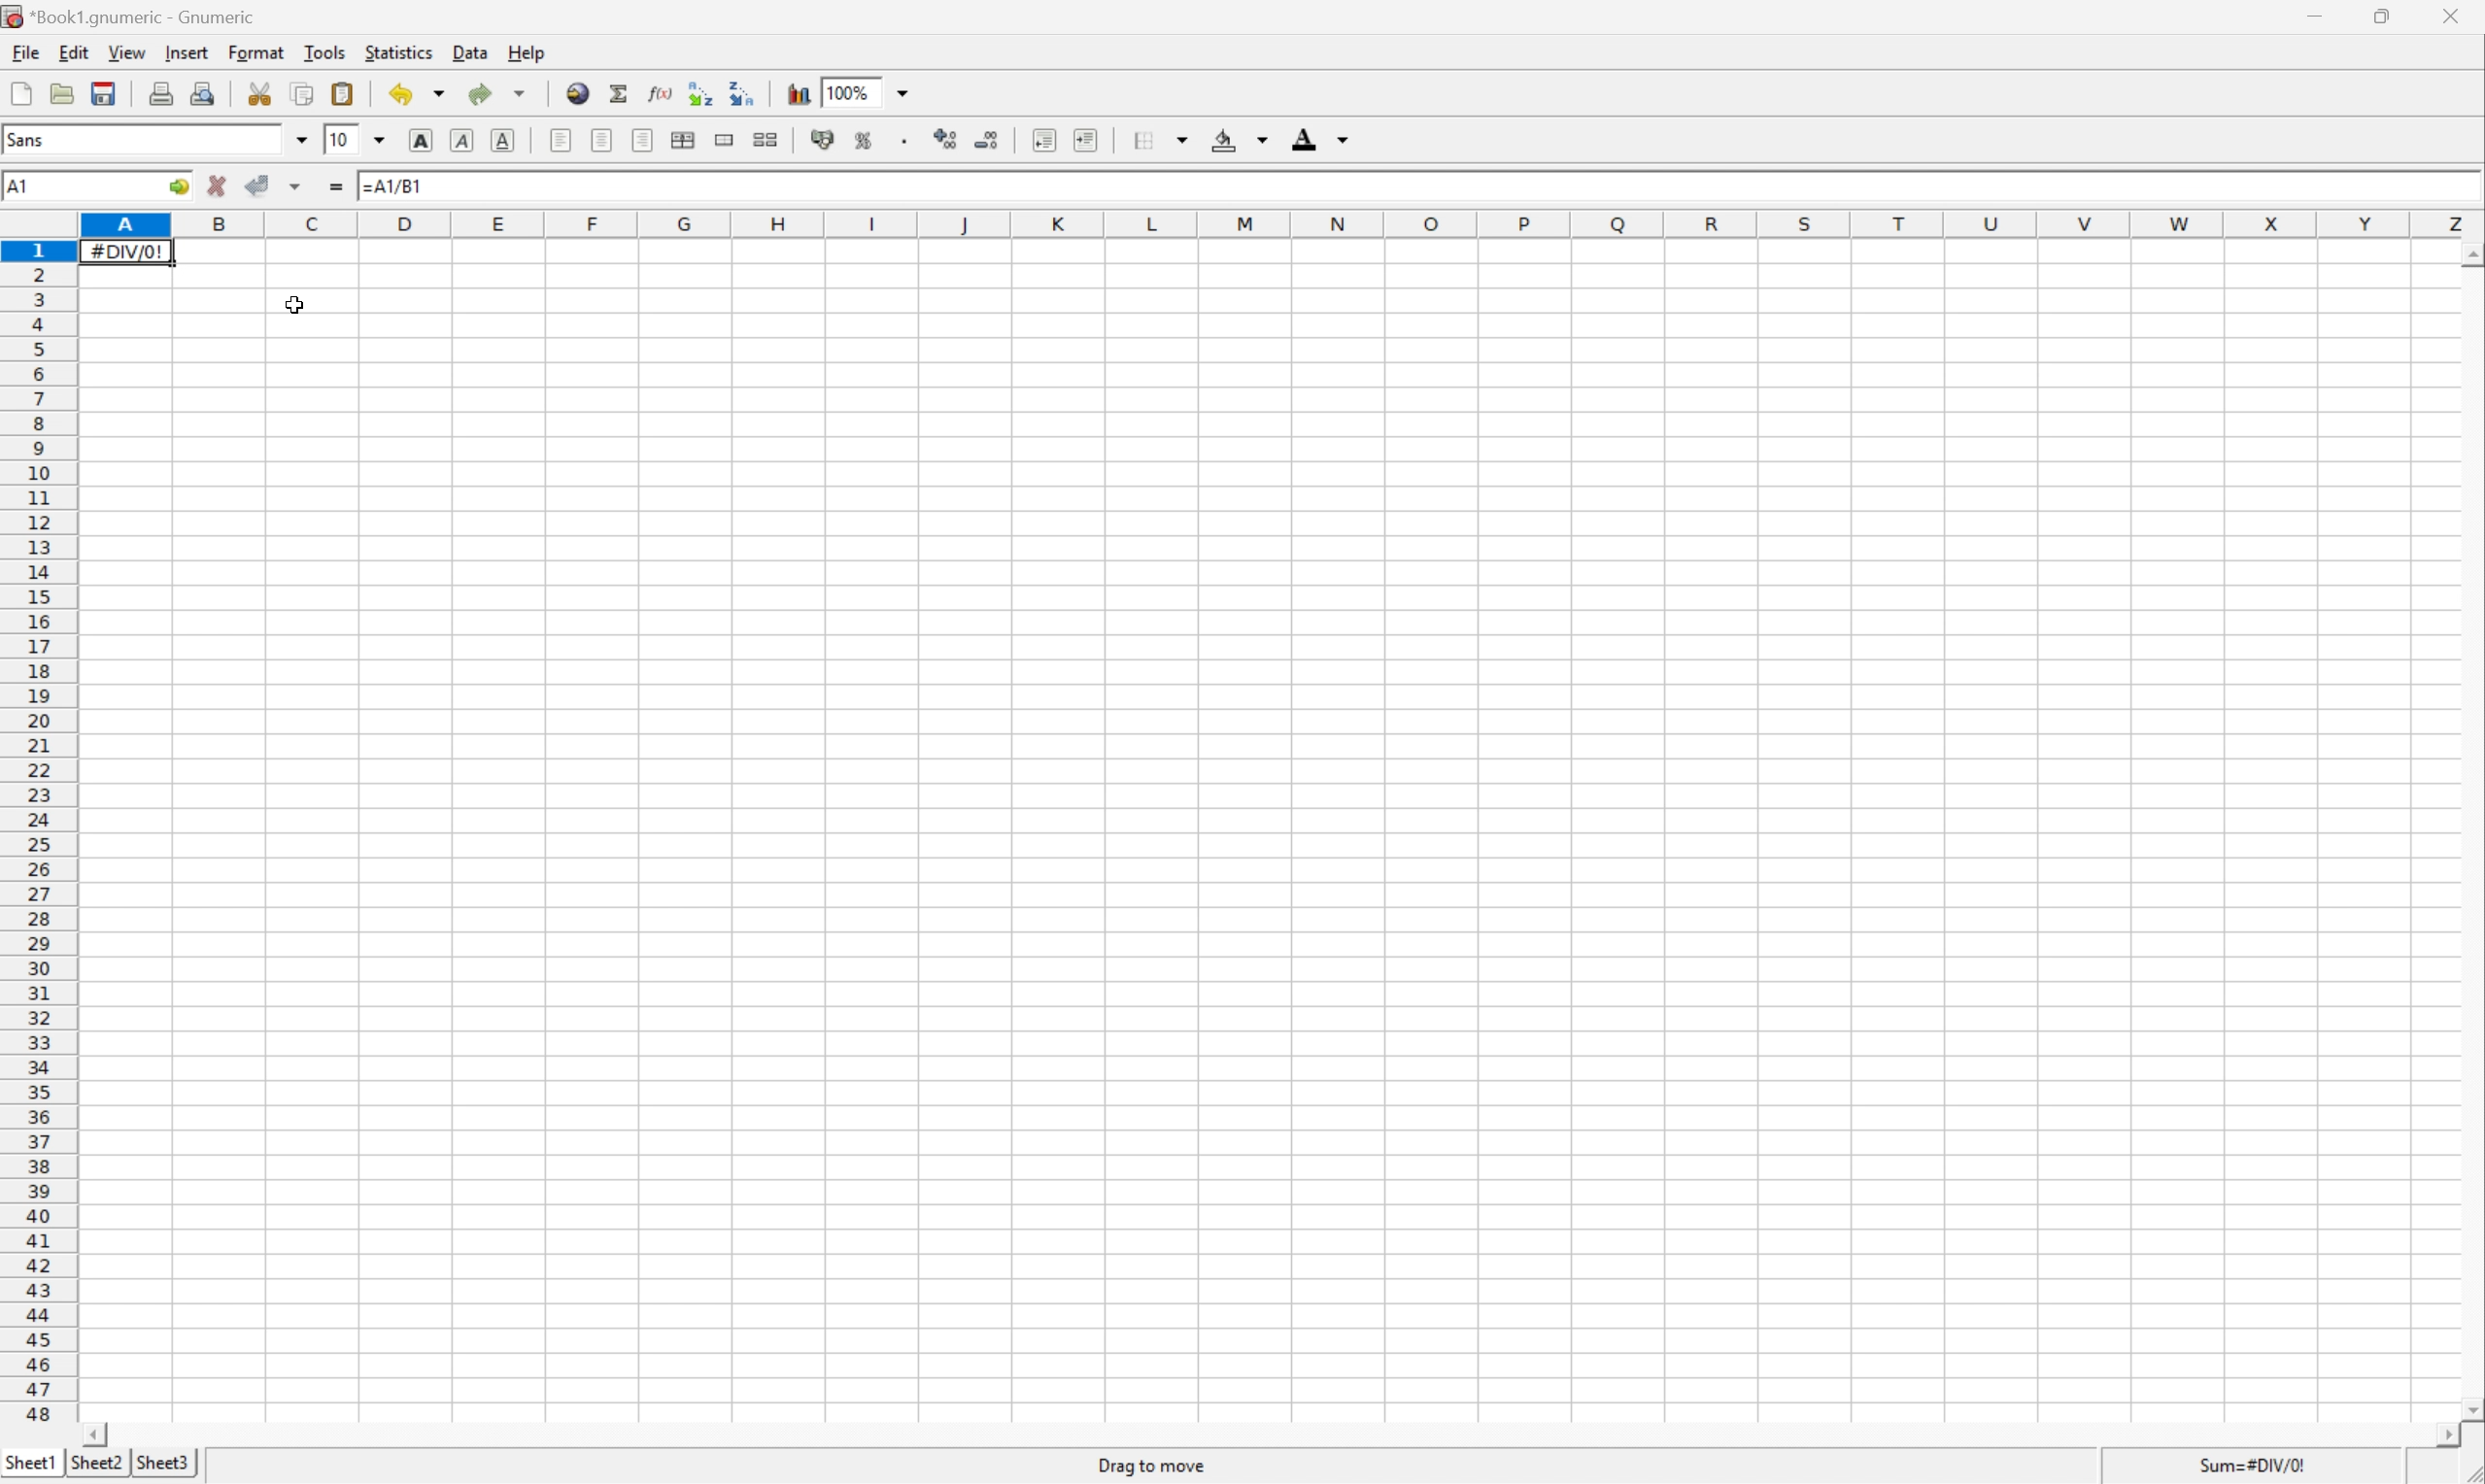 The height and width of the screenshot is (1484, 2485). What do you see at coordinates (2246, 1461) in the screenshot?
I see `Sum=#DIV/0!` at bounding box center [2246, 1461].